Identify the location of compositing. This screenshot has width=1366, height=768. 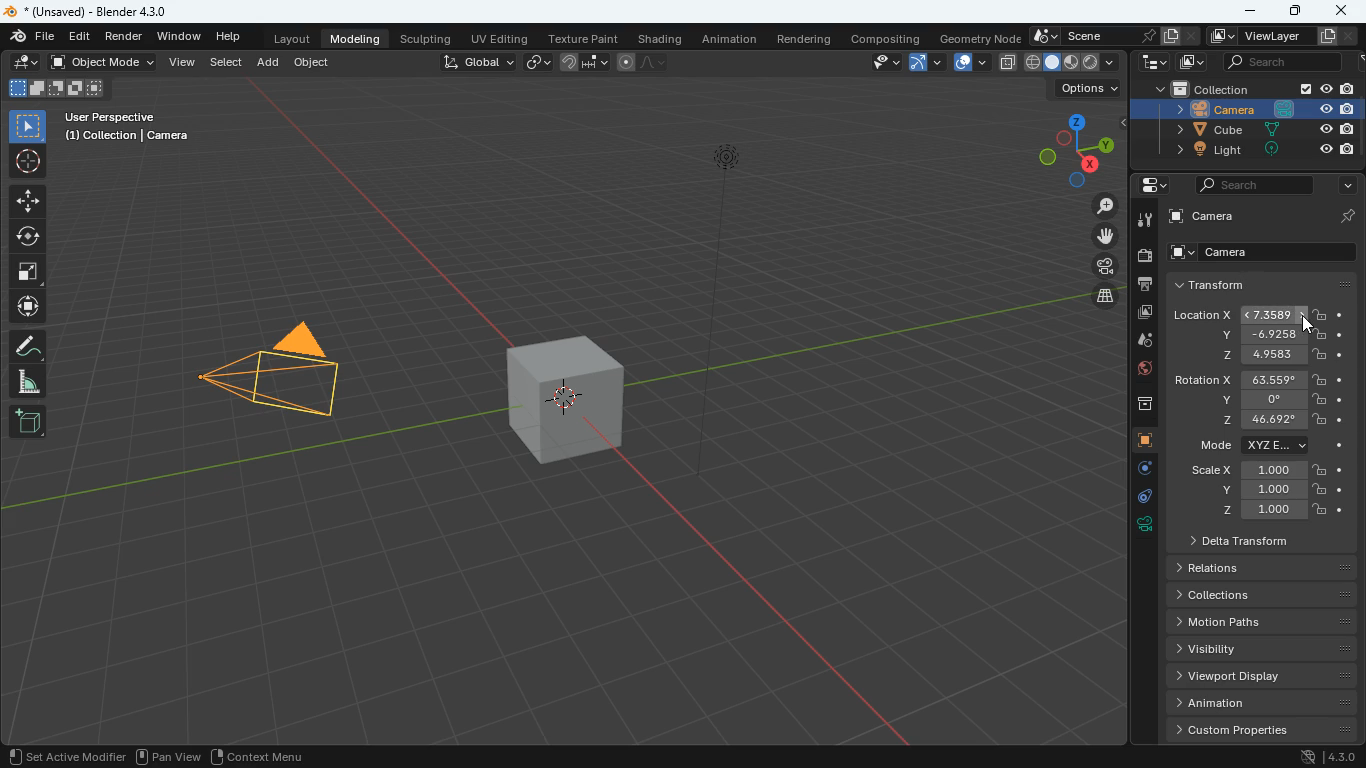
(890, 37).